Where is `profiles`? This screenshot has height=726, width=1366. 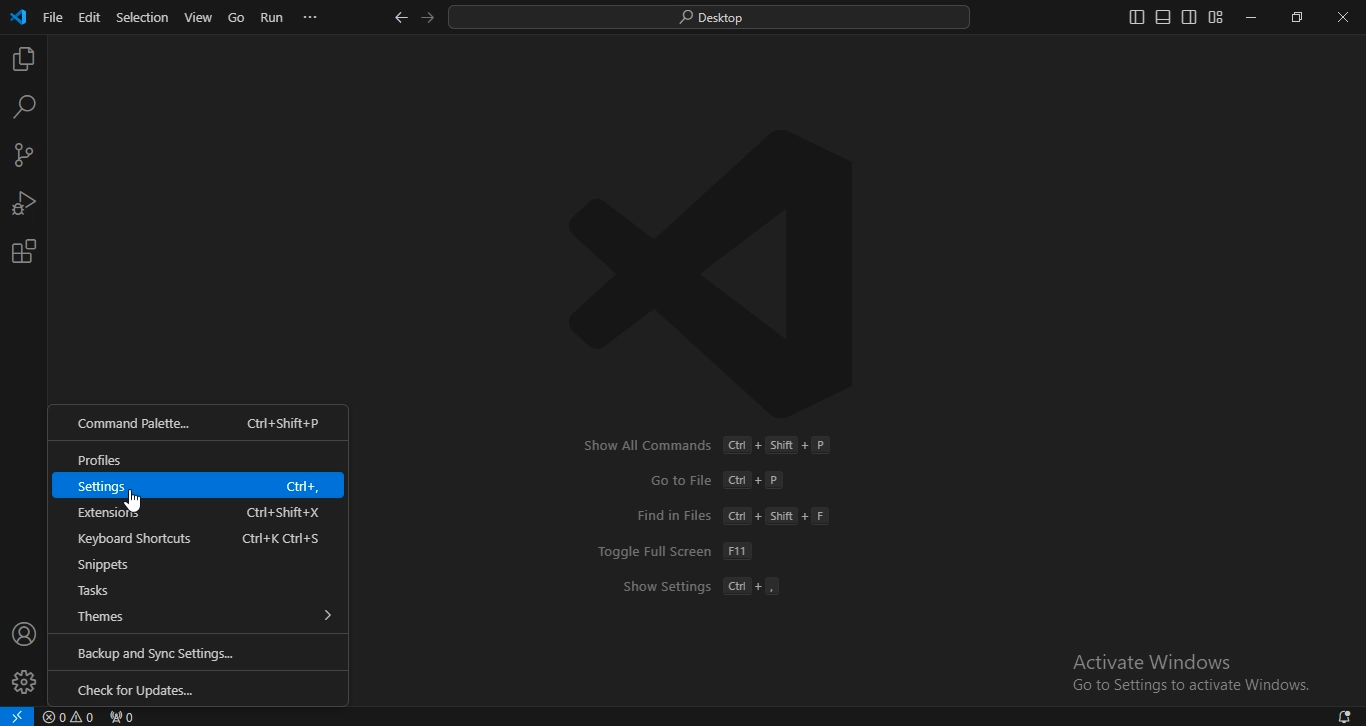 profiles is located at coordinates (108, 459).